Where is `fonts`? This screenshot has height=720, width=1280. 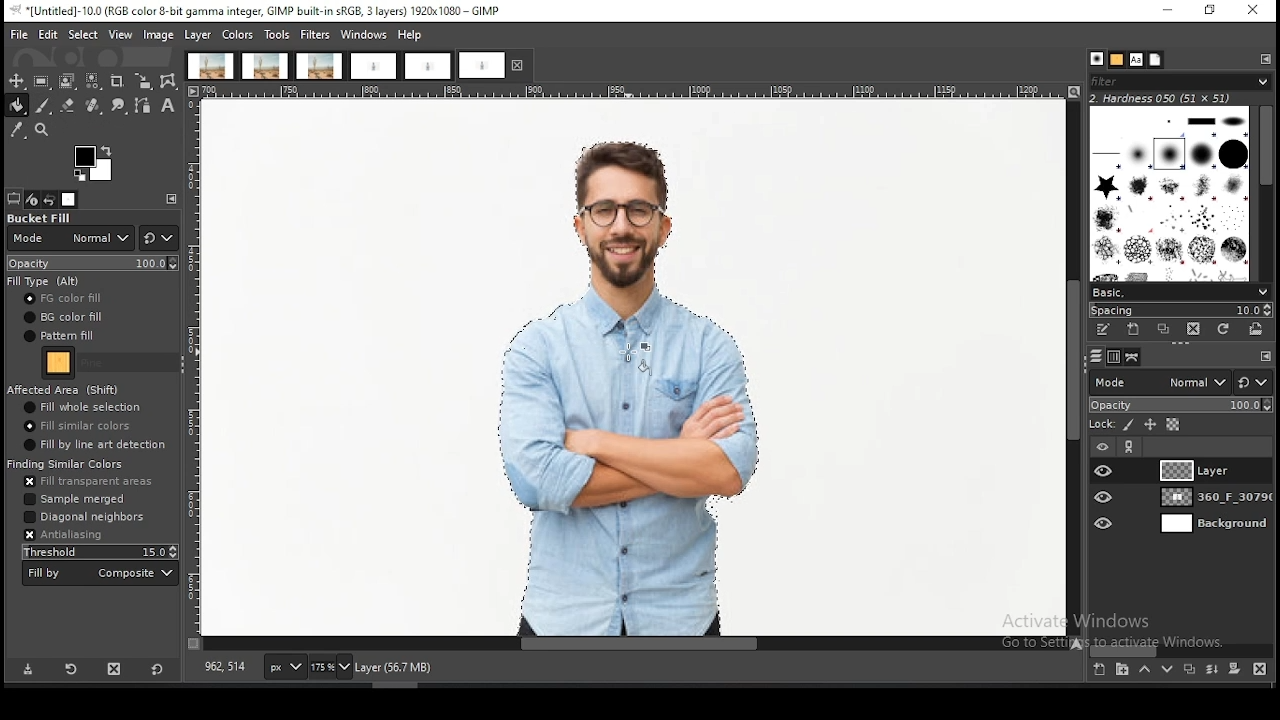 fonts is located at coordinates (1136, 60).